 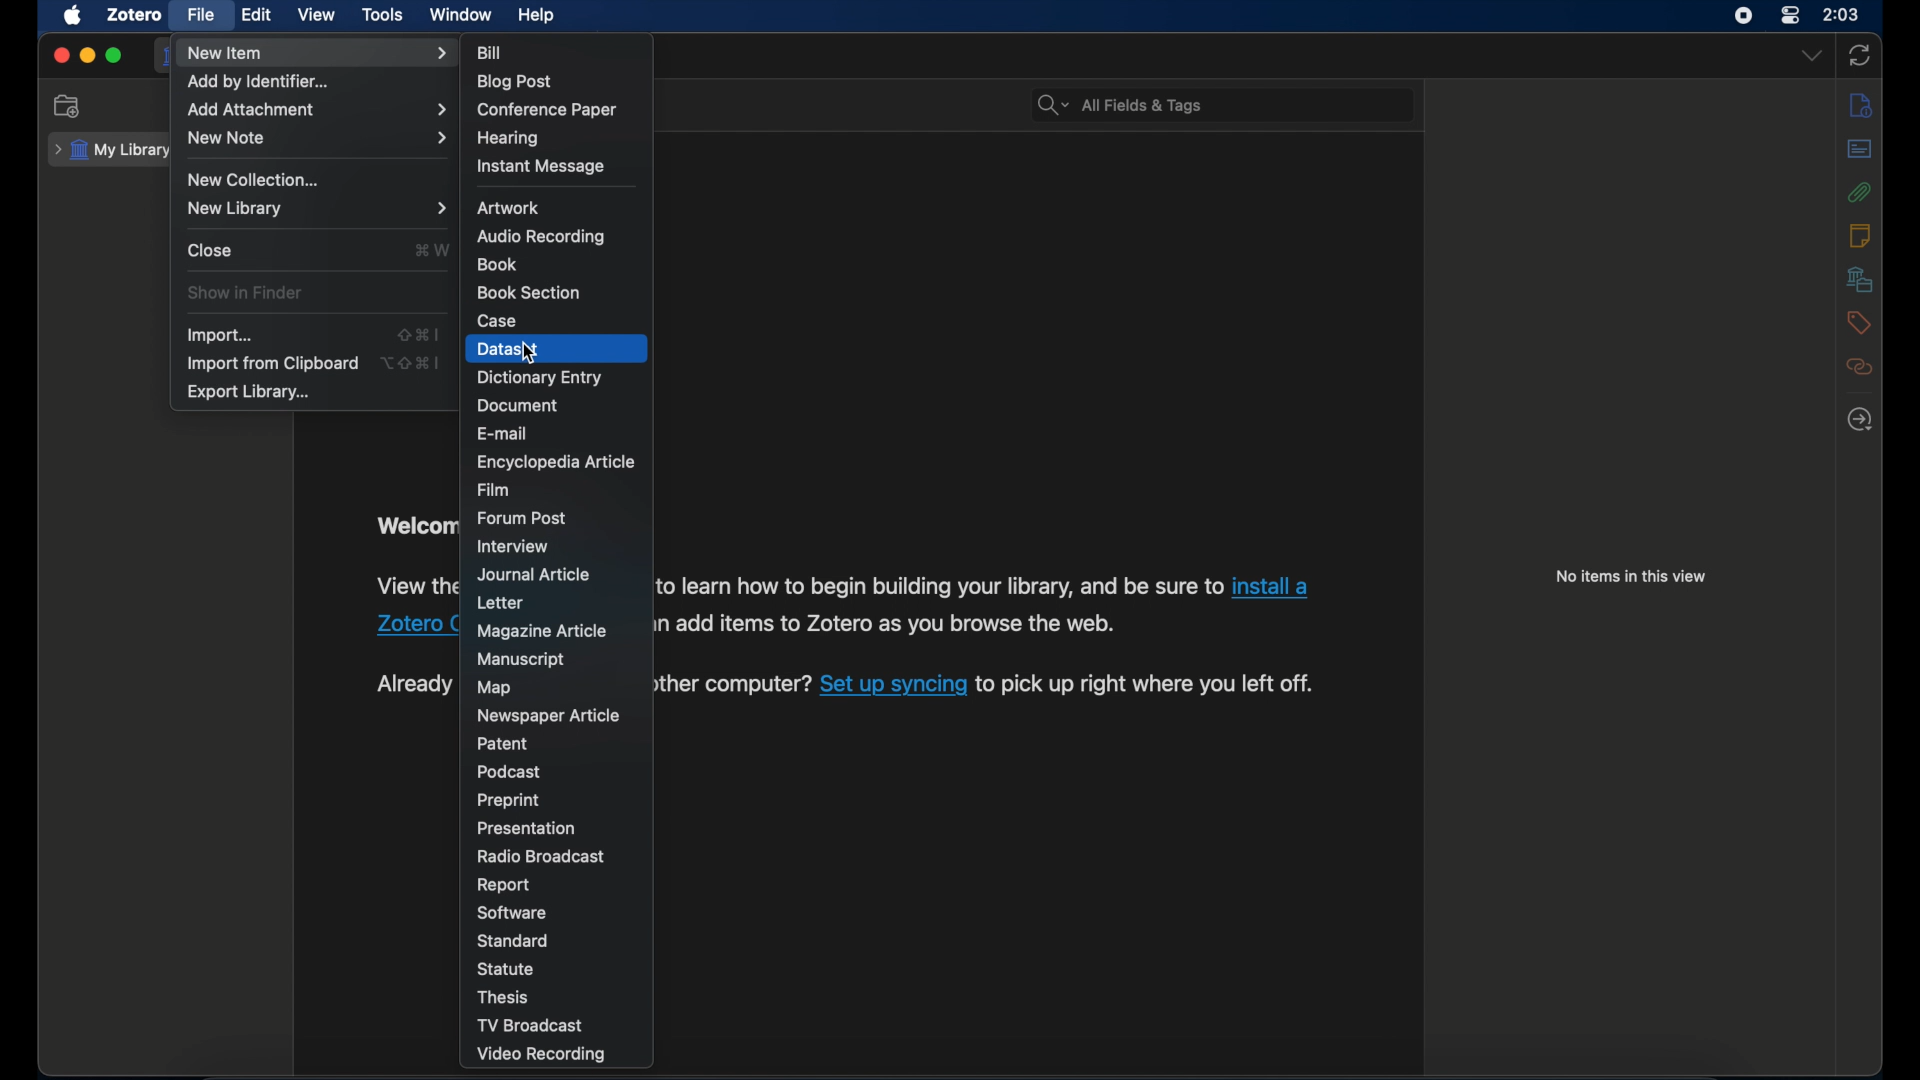 I want to click on forum post, so click(x=521, y=519).